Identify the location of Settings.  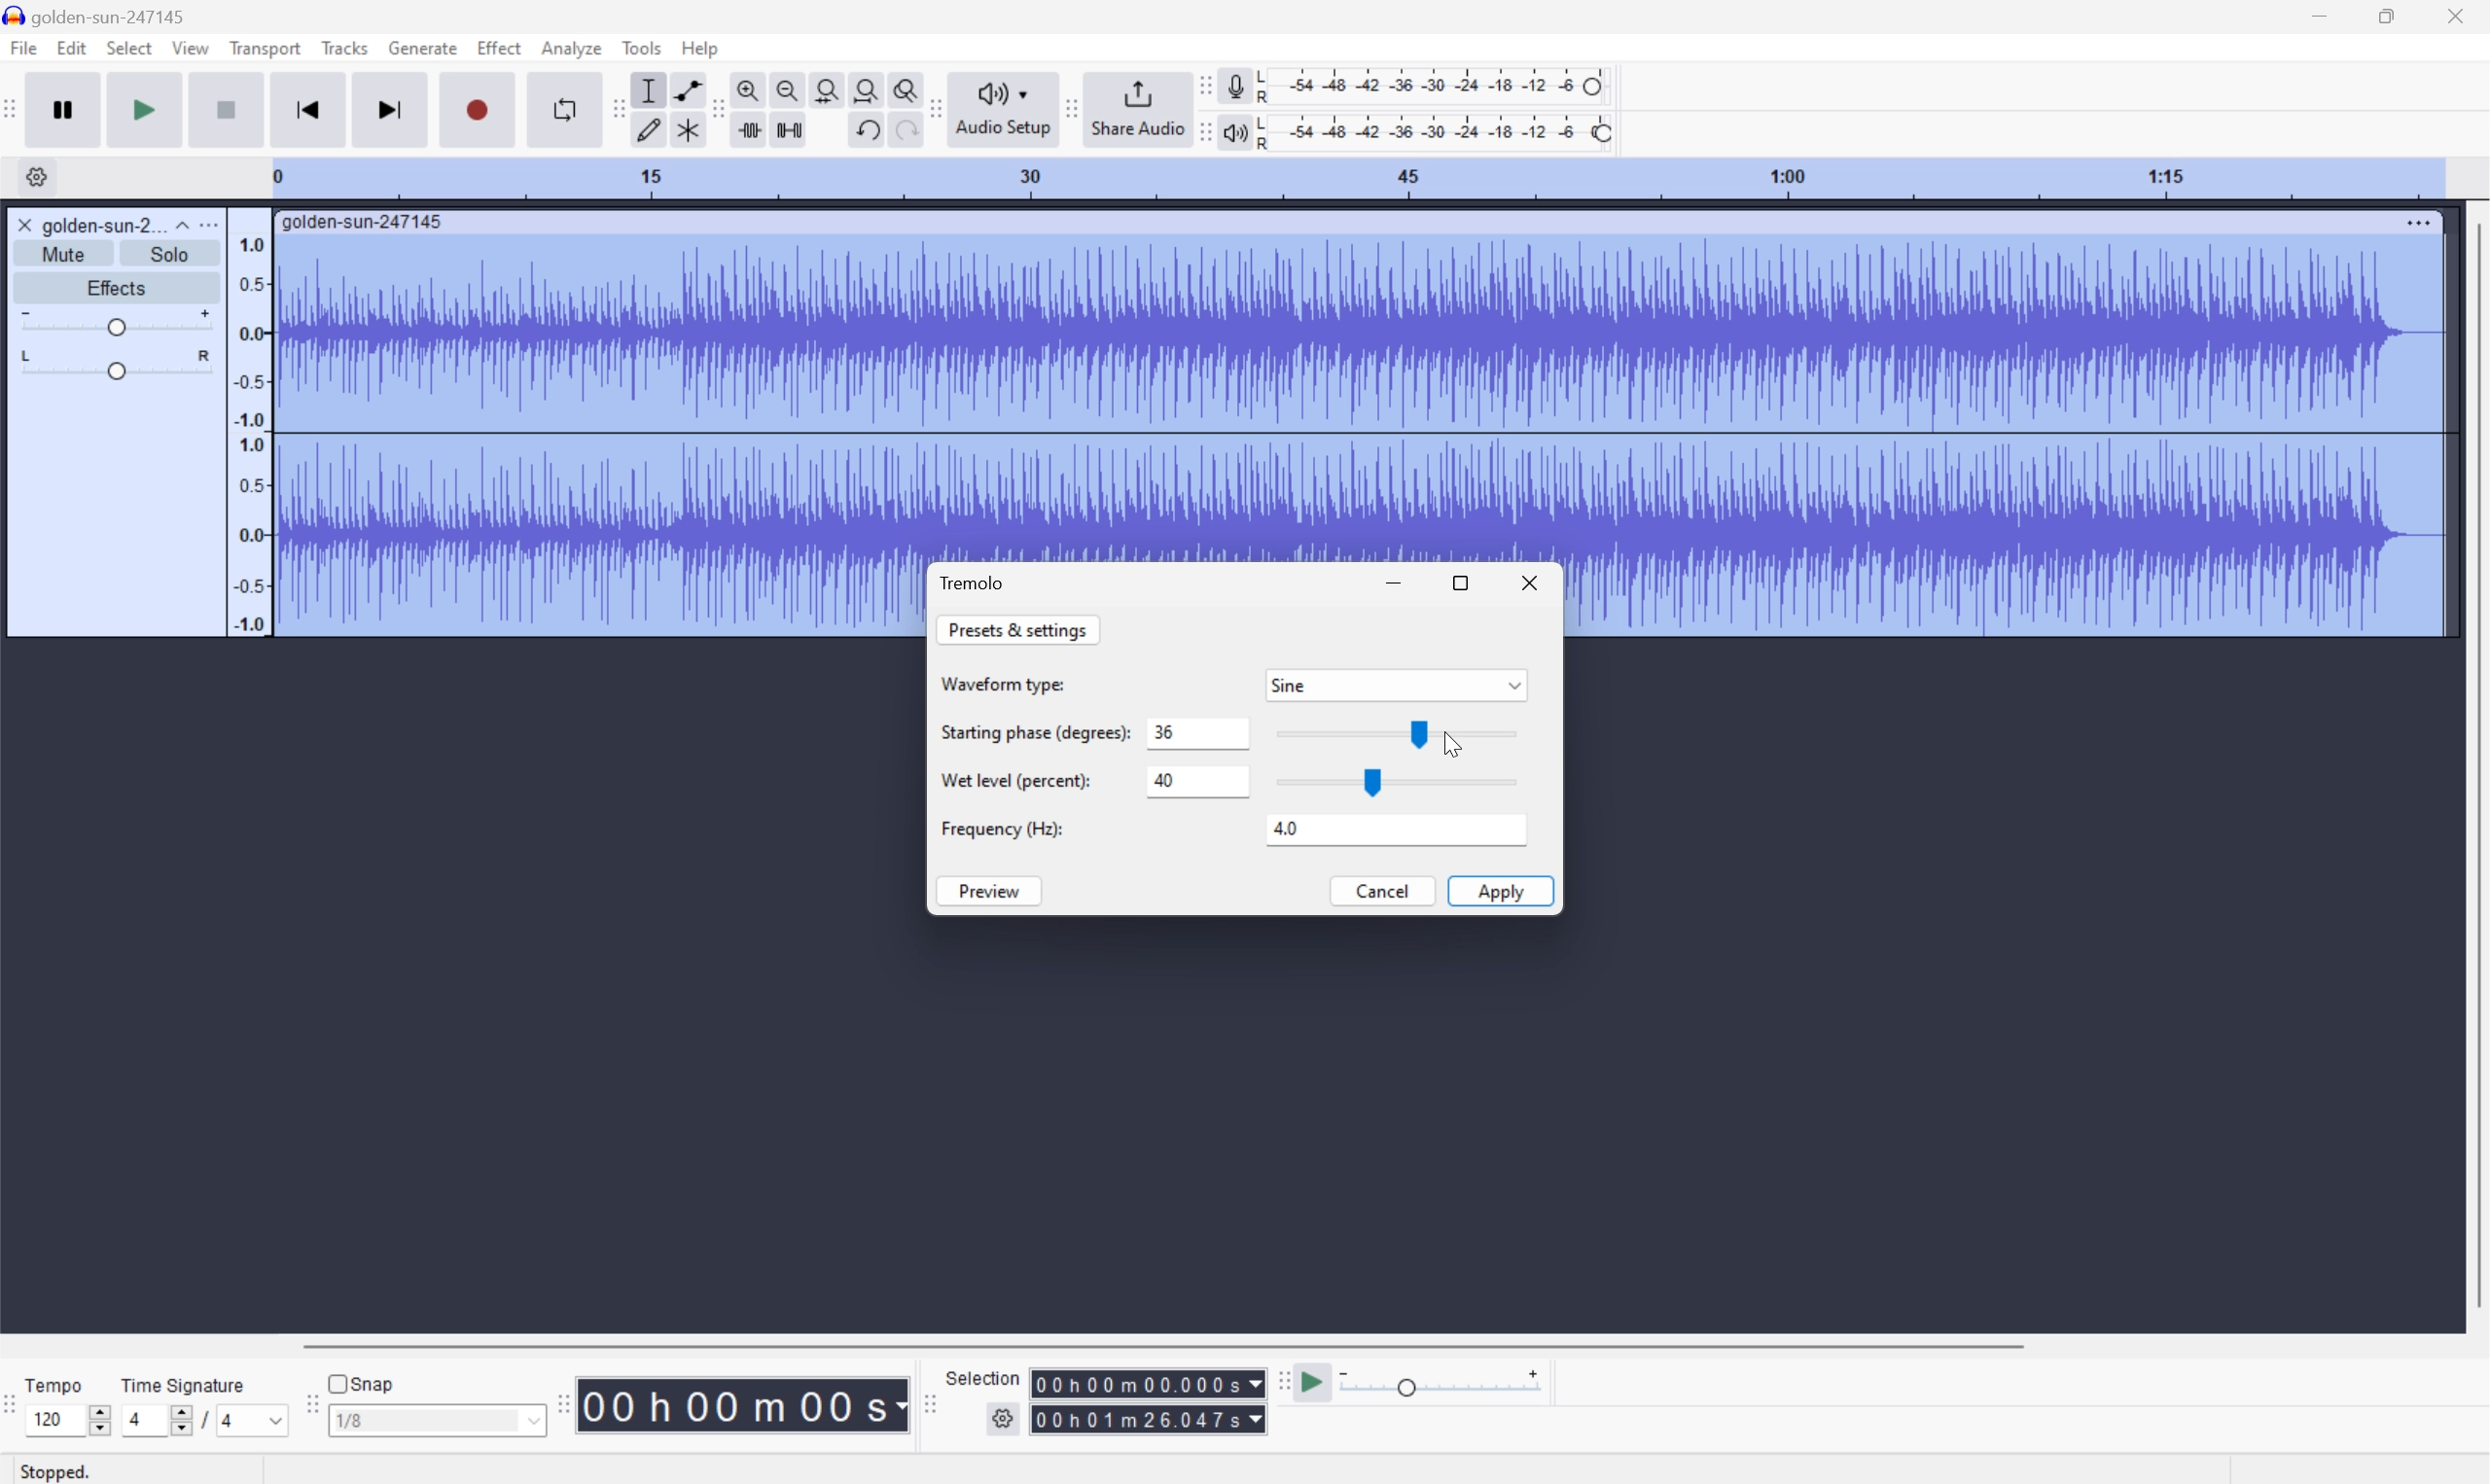
(41, 177).